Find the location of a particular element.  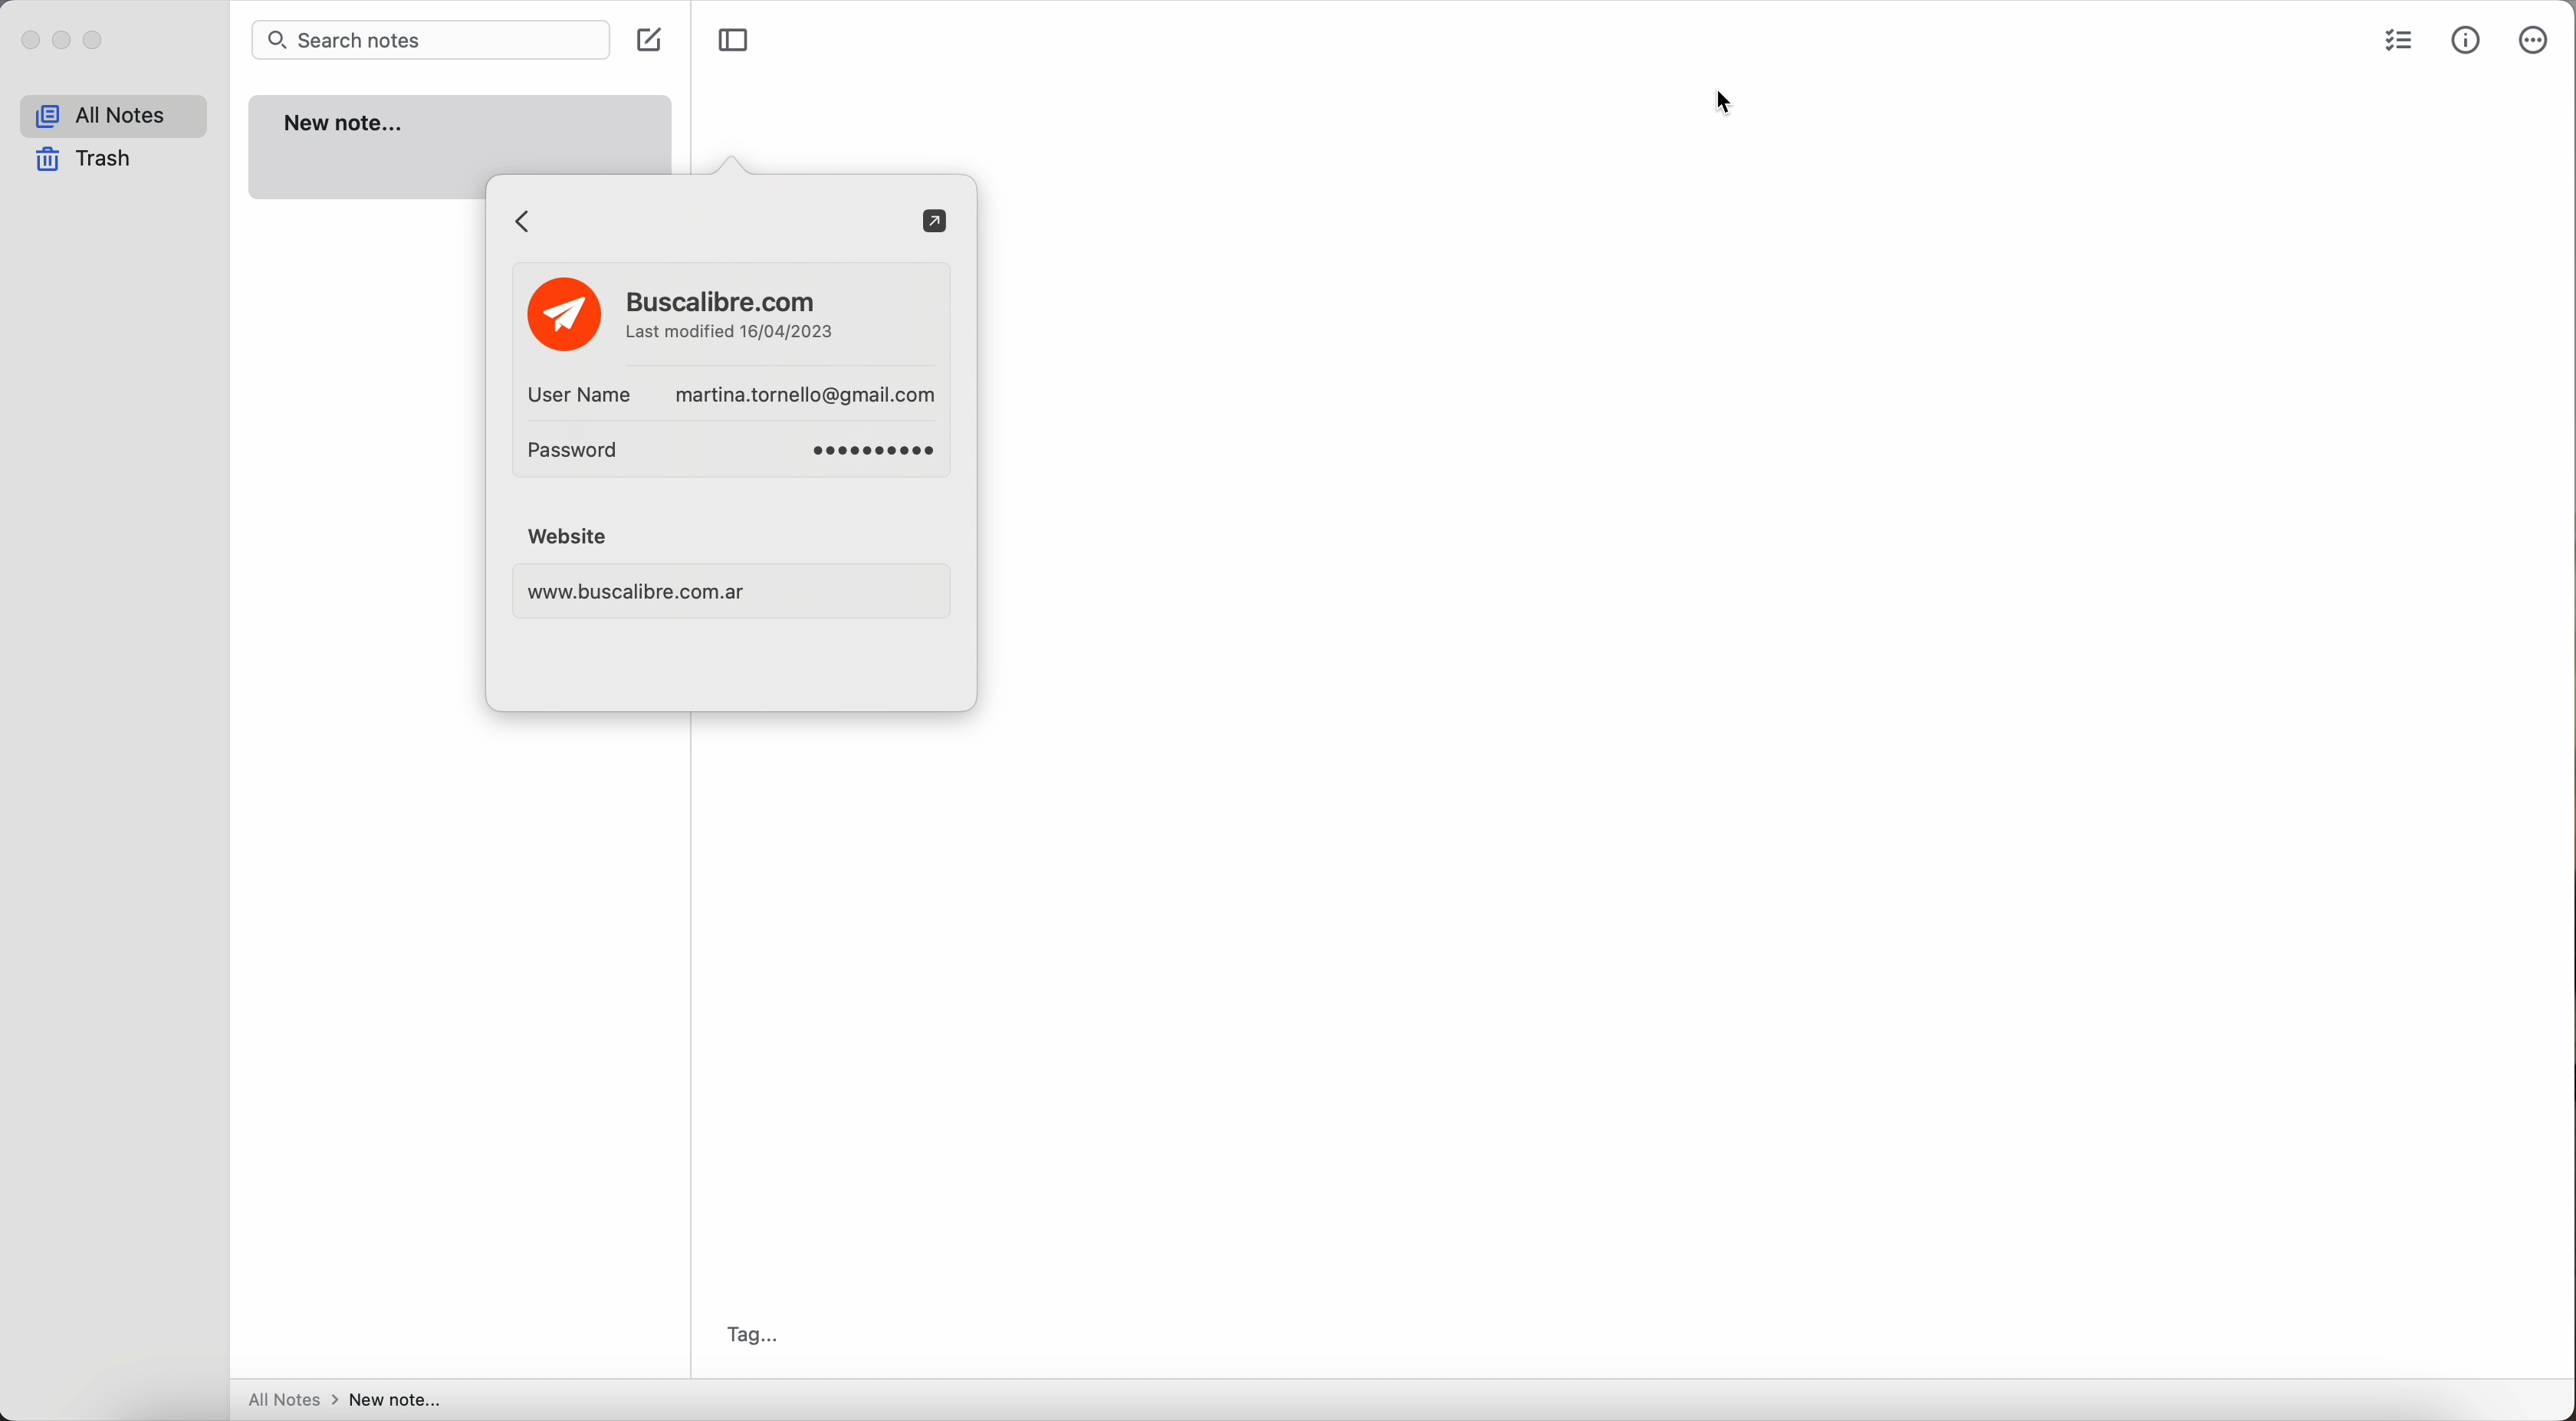

search bar is located at coordinates (699, 221).